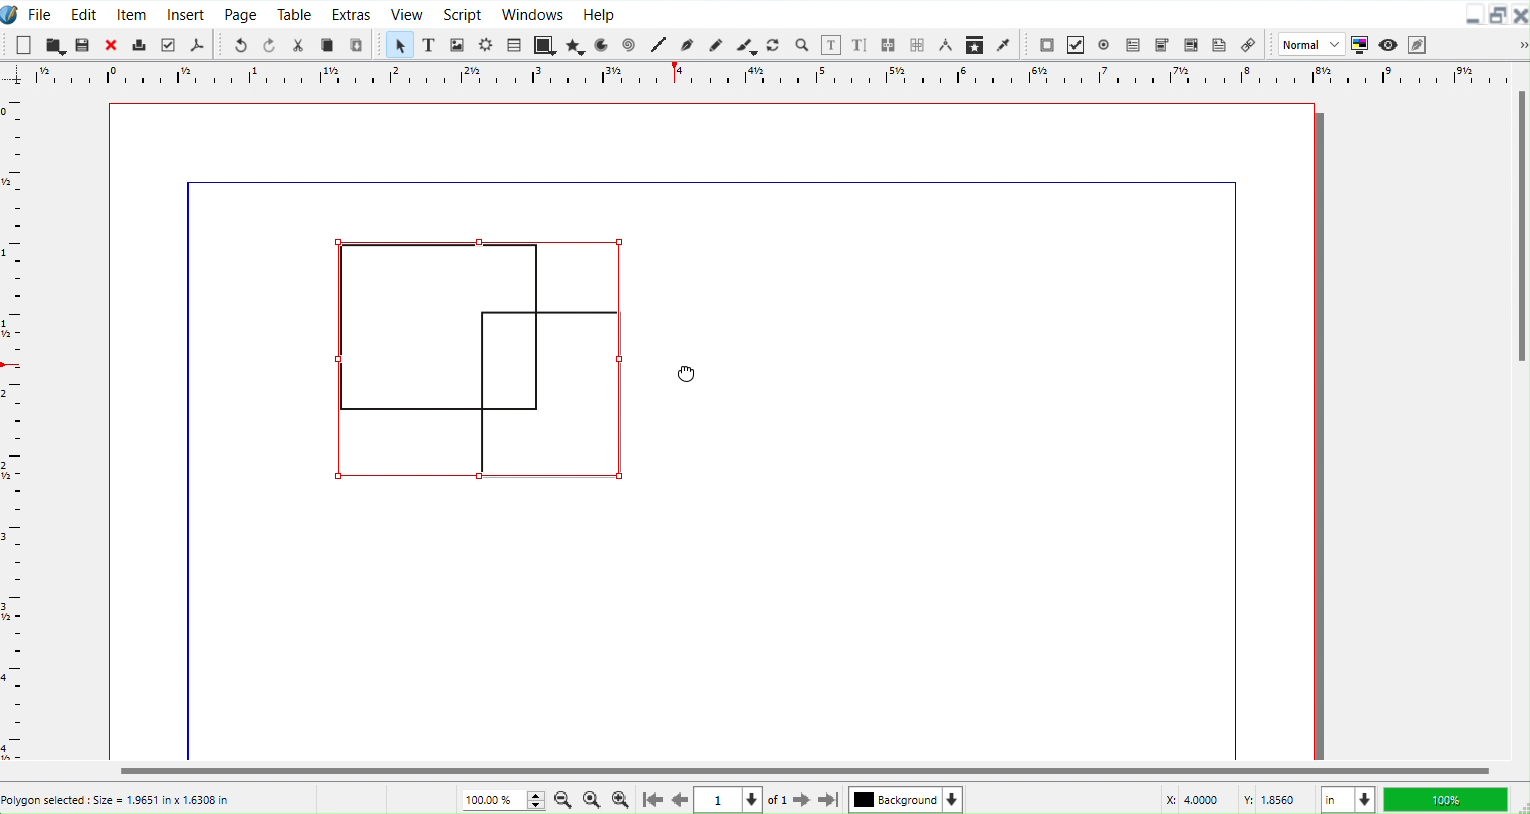  What do you see at coordinates (752, 77) in the screenshot?
I see `Vertical Scale` at bounding box center [752, 77].